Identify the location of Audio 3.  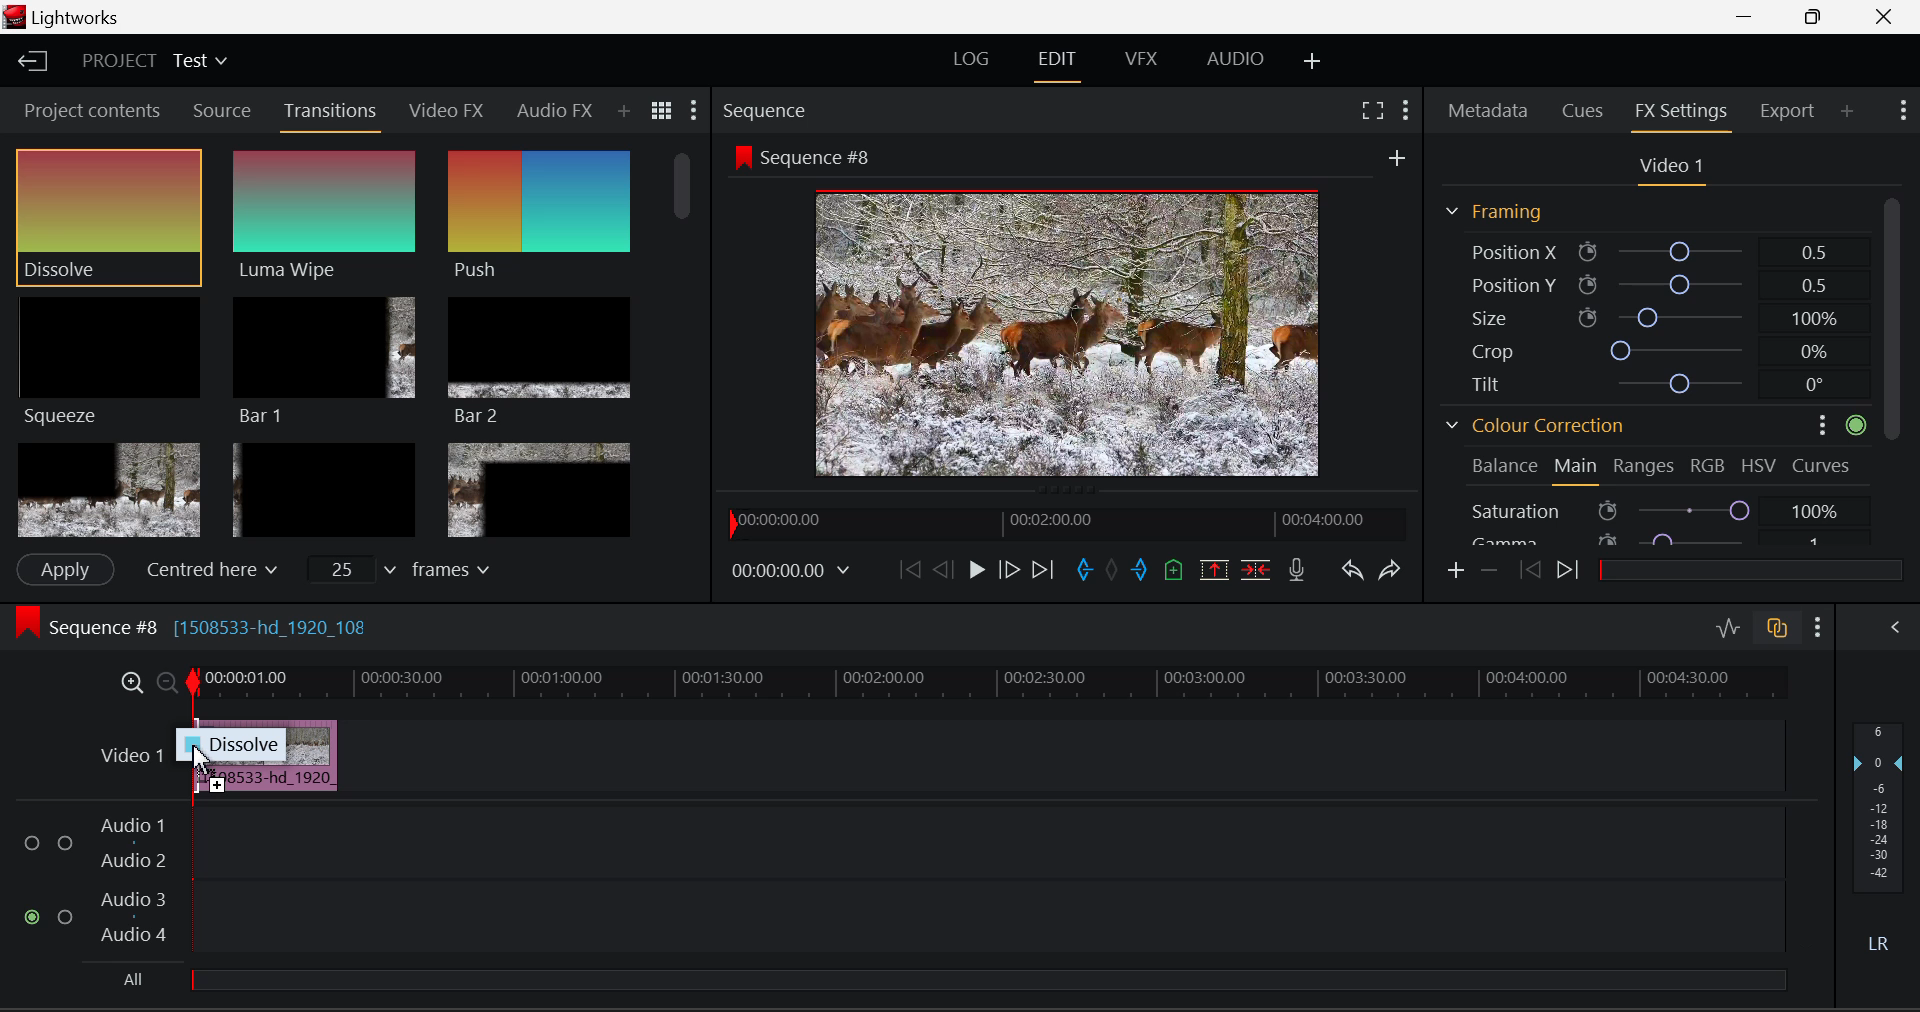
(133, 901).